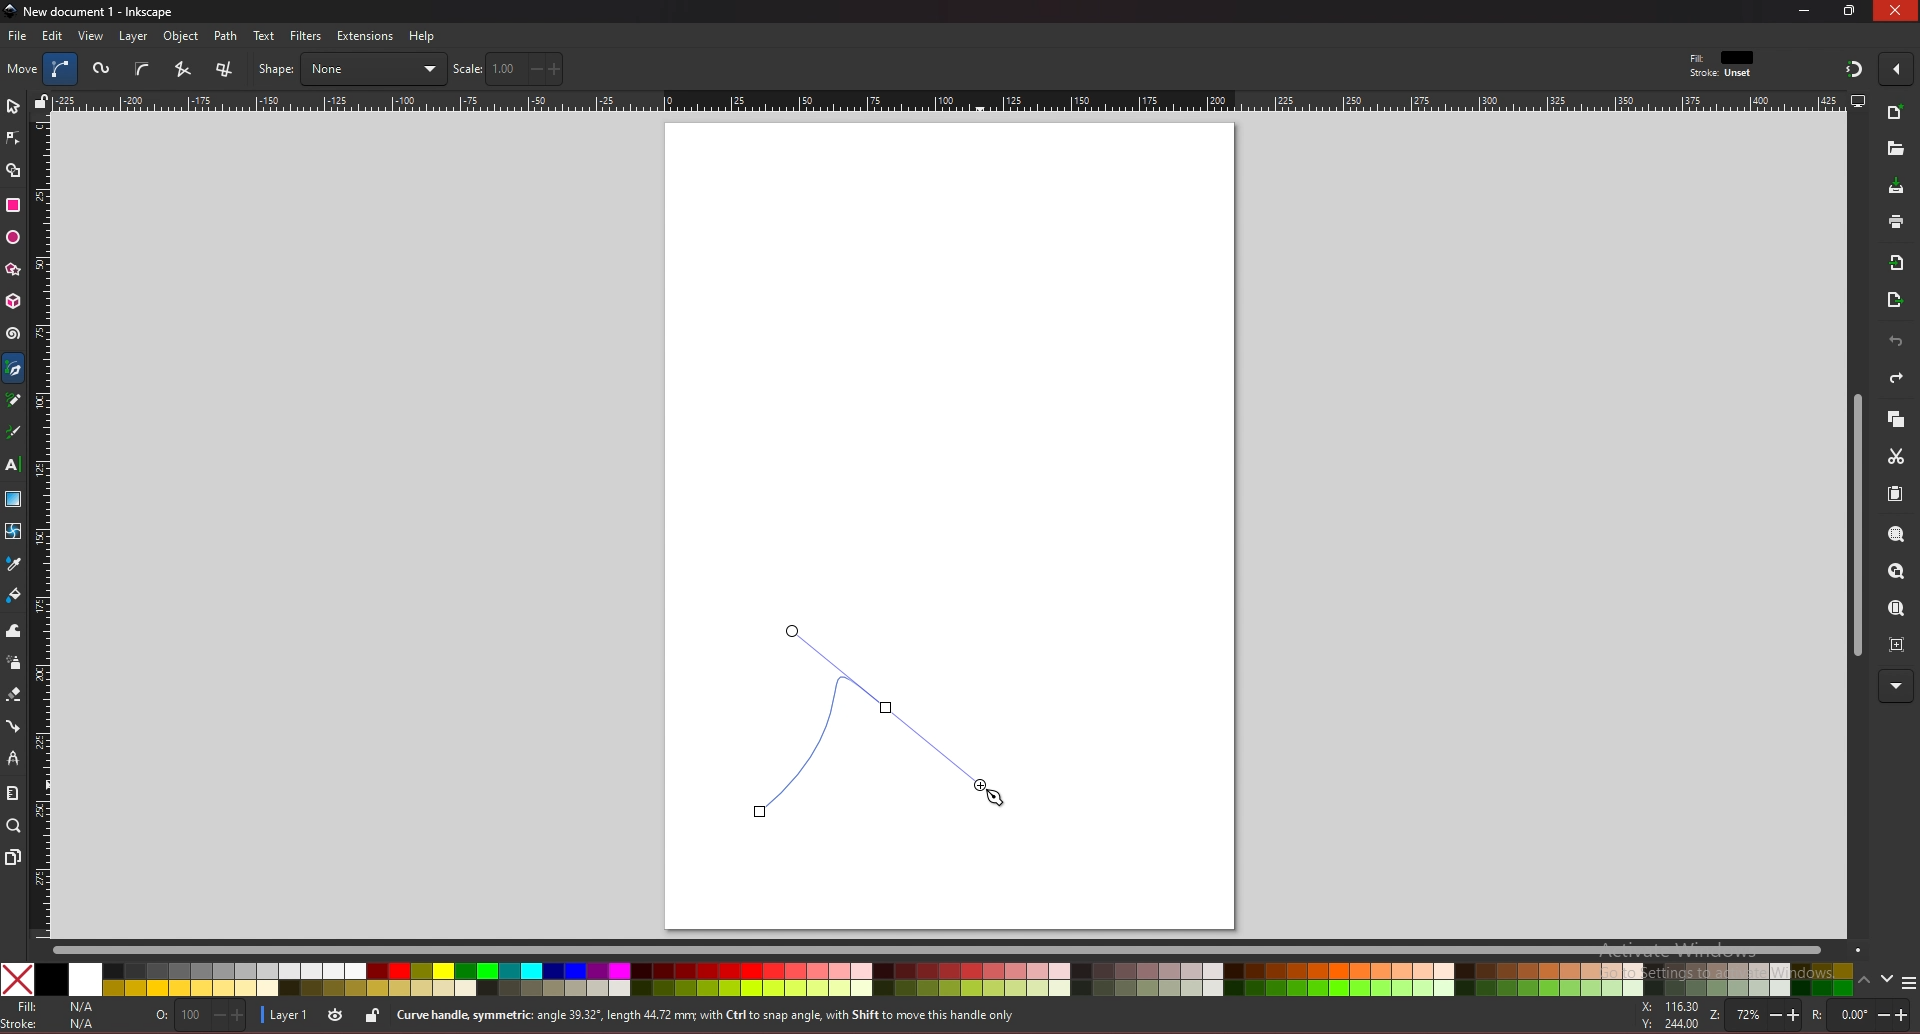  What do you see at coordinates (337, 1015) in the screenshot?
I see `toggle visibility` at bounding box center [337, 1015].